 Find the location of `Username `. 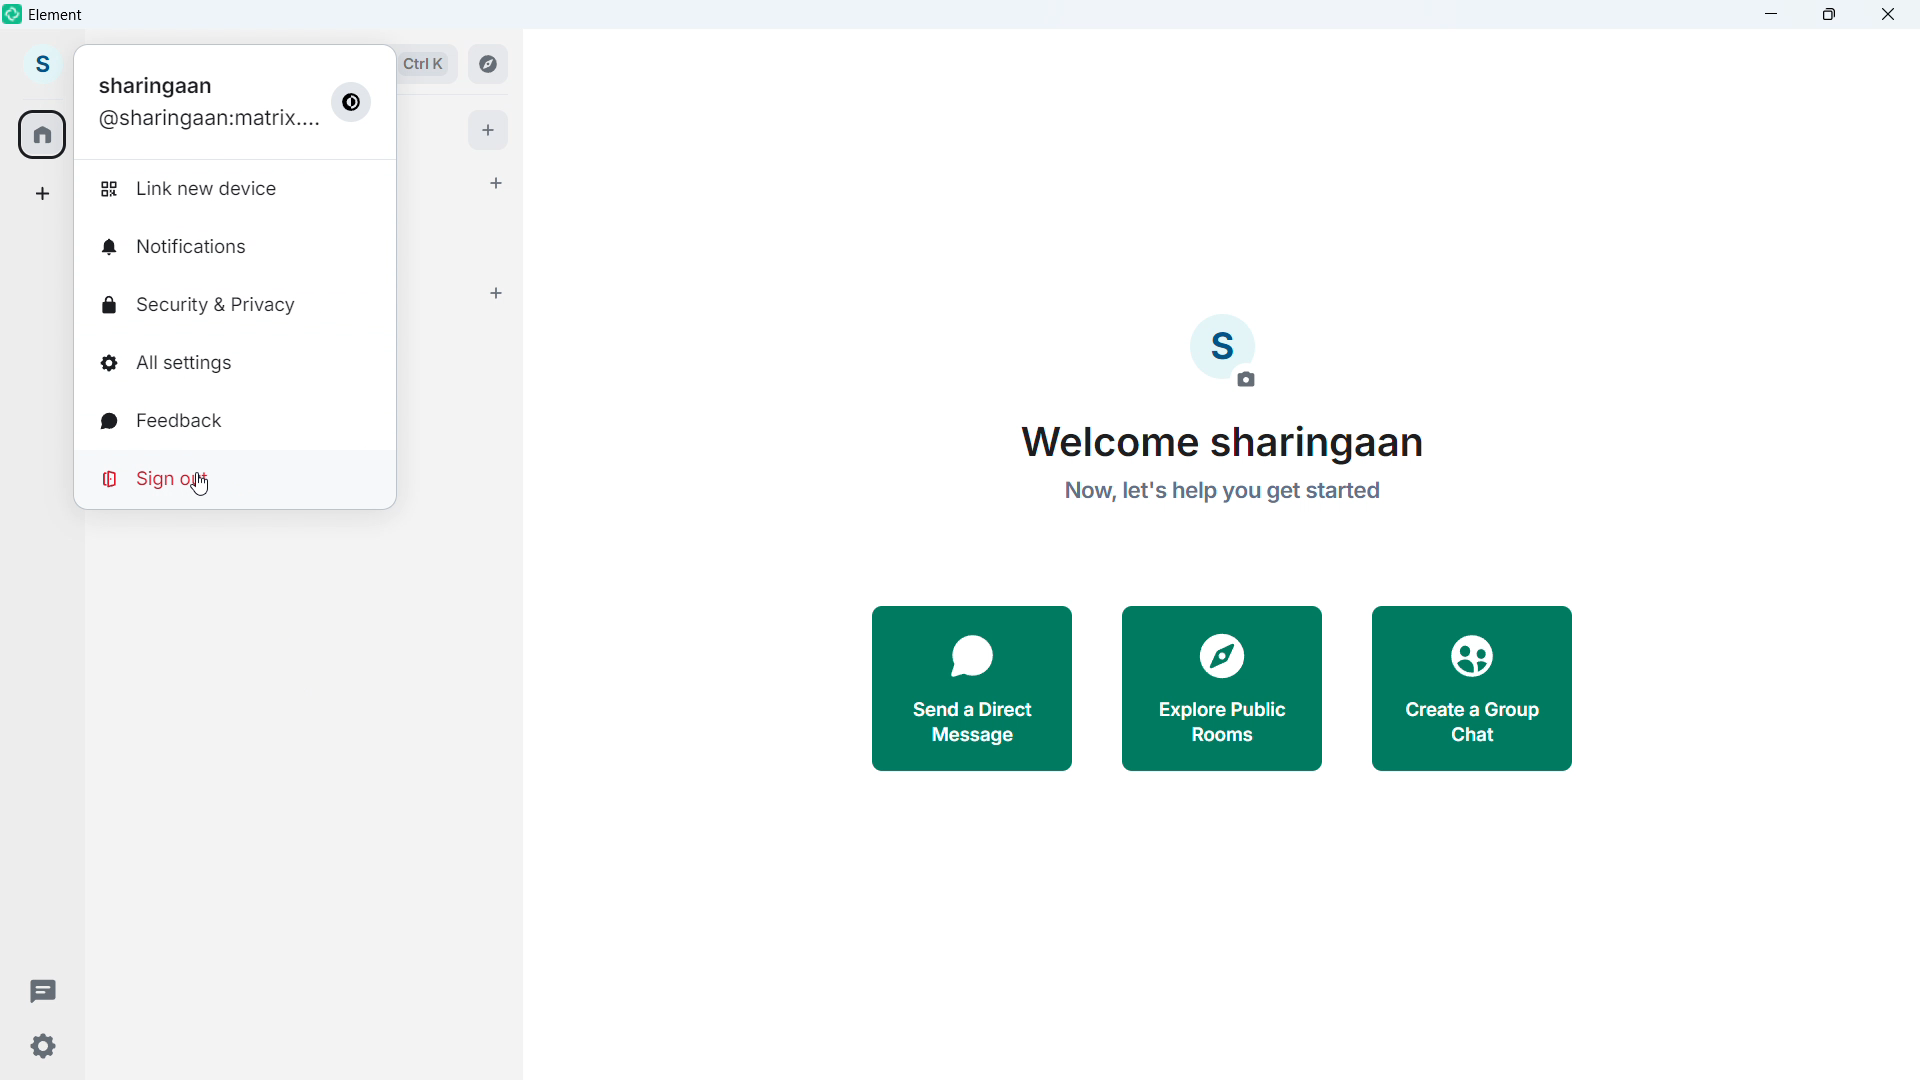

Username  is located at coordinates (206, 123).